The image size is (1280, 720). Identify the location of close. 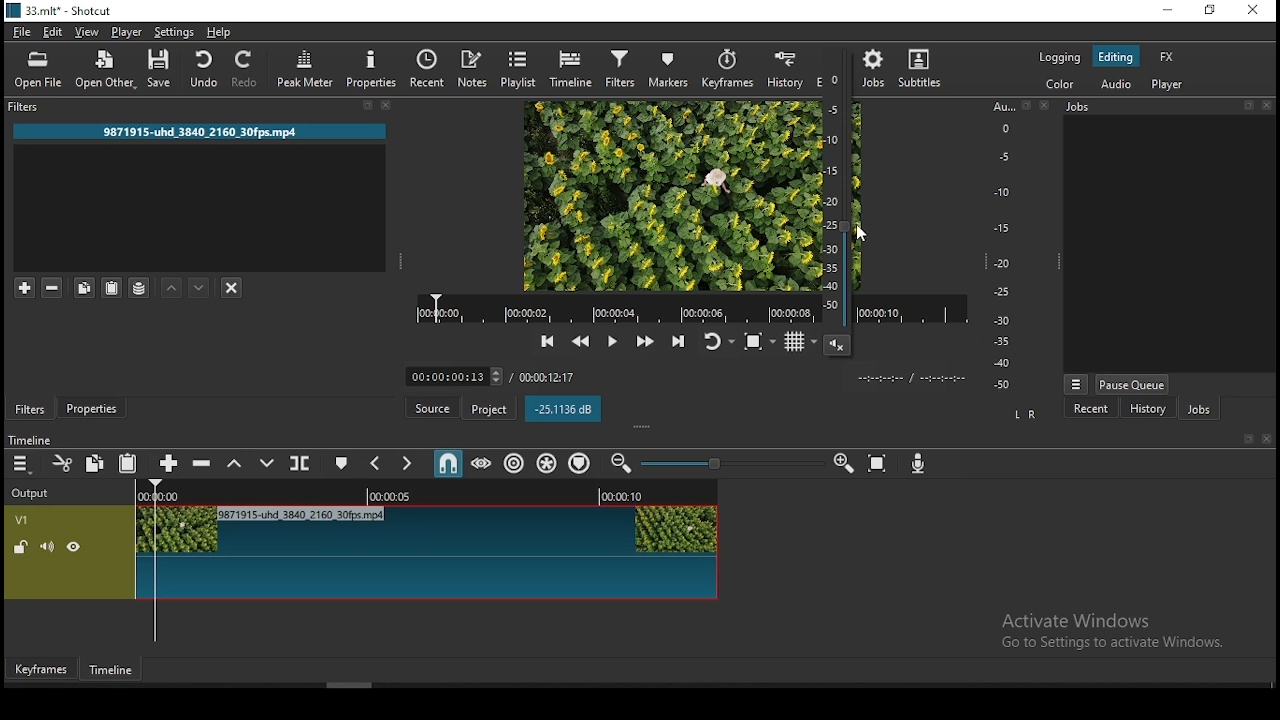
(1269, 109).